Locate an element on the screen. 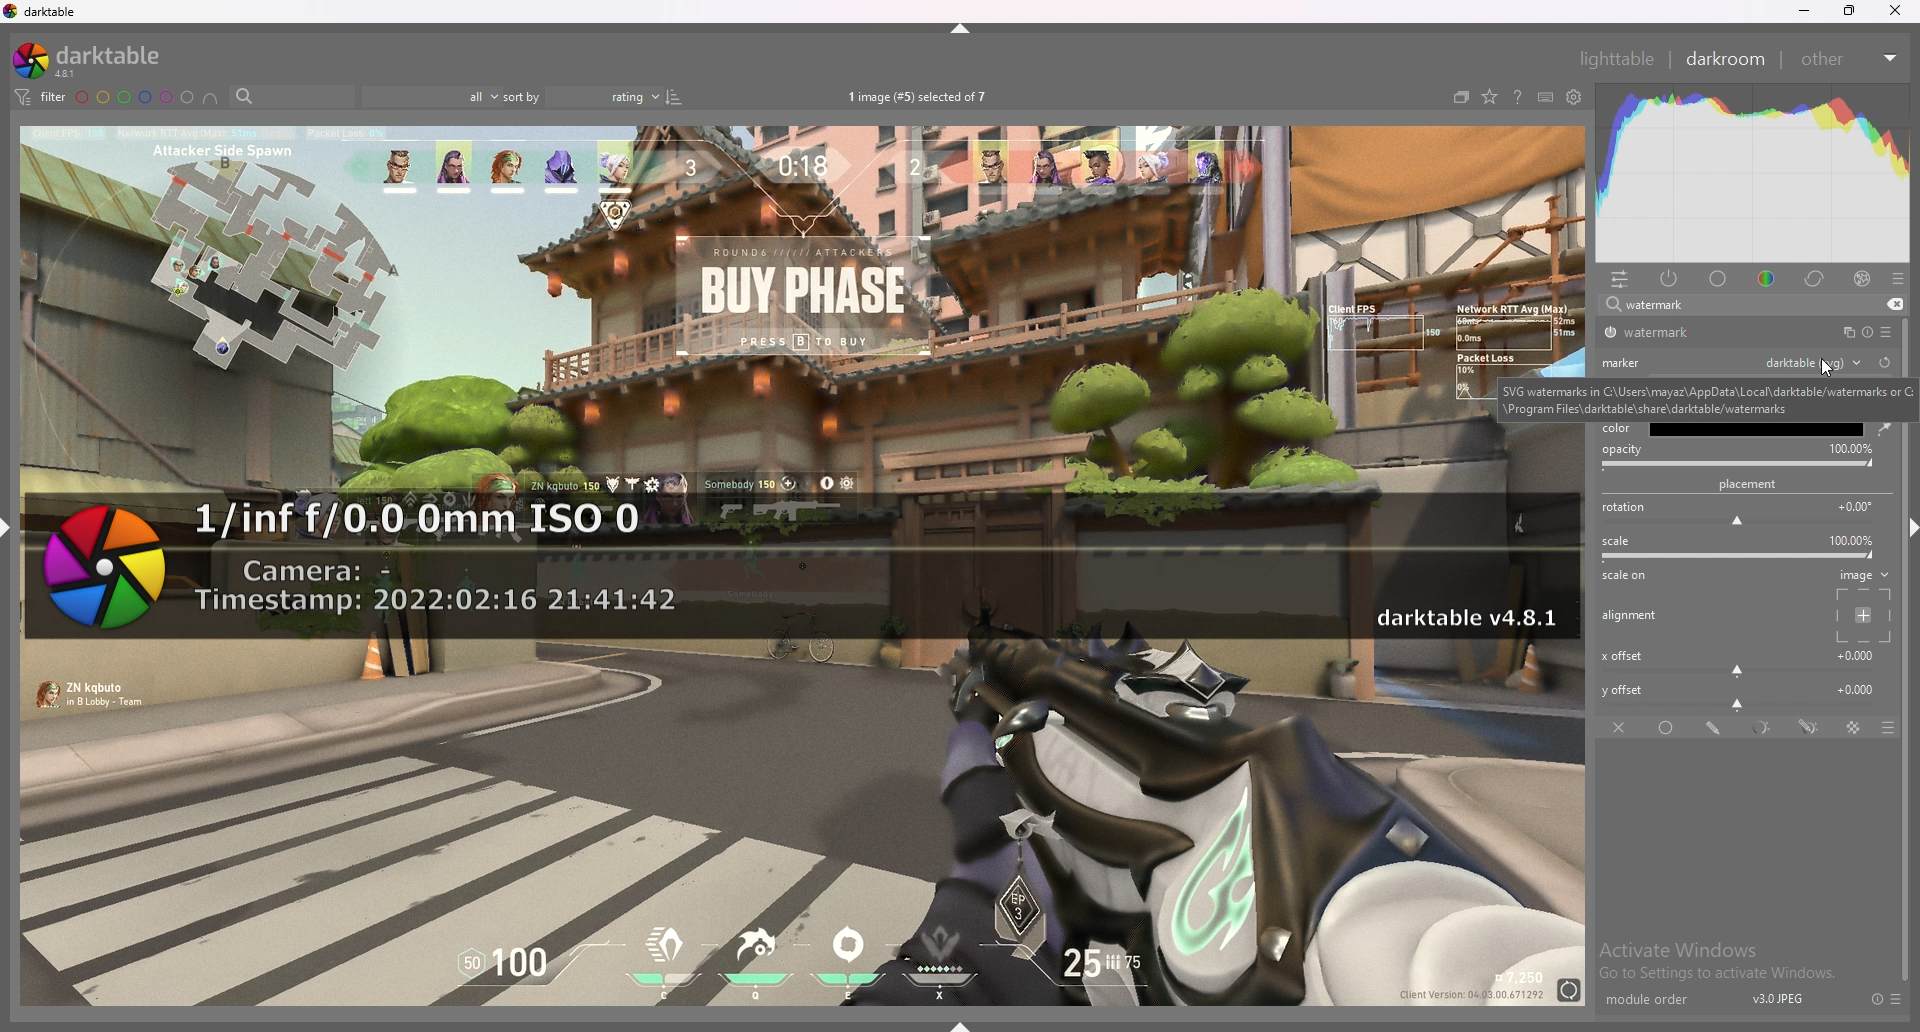 The height and width of the screenshot is (1032, 1920). drawn and parametric mask is located at coordinates (1809, 726).